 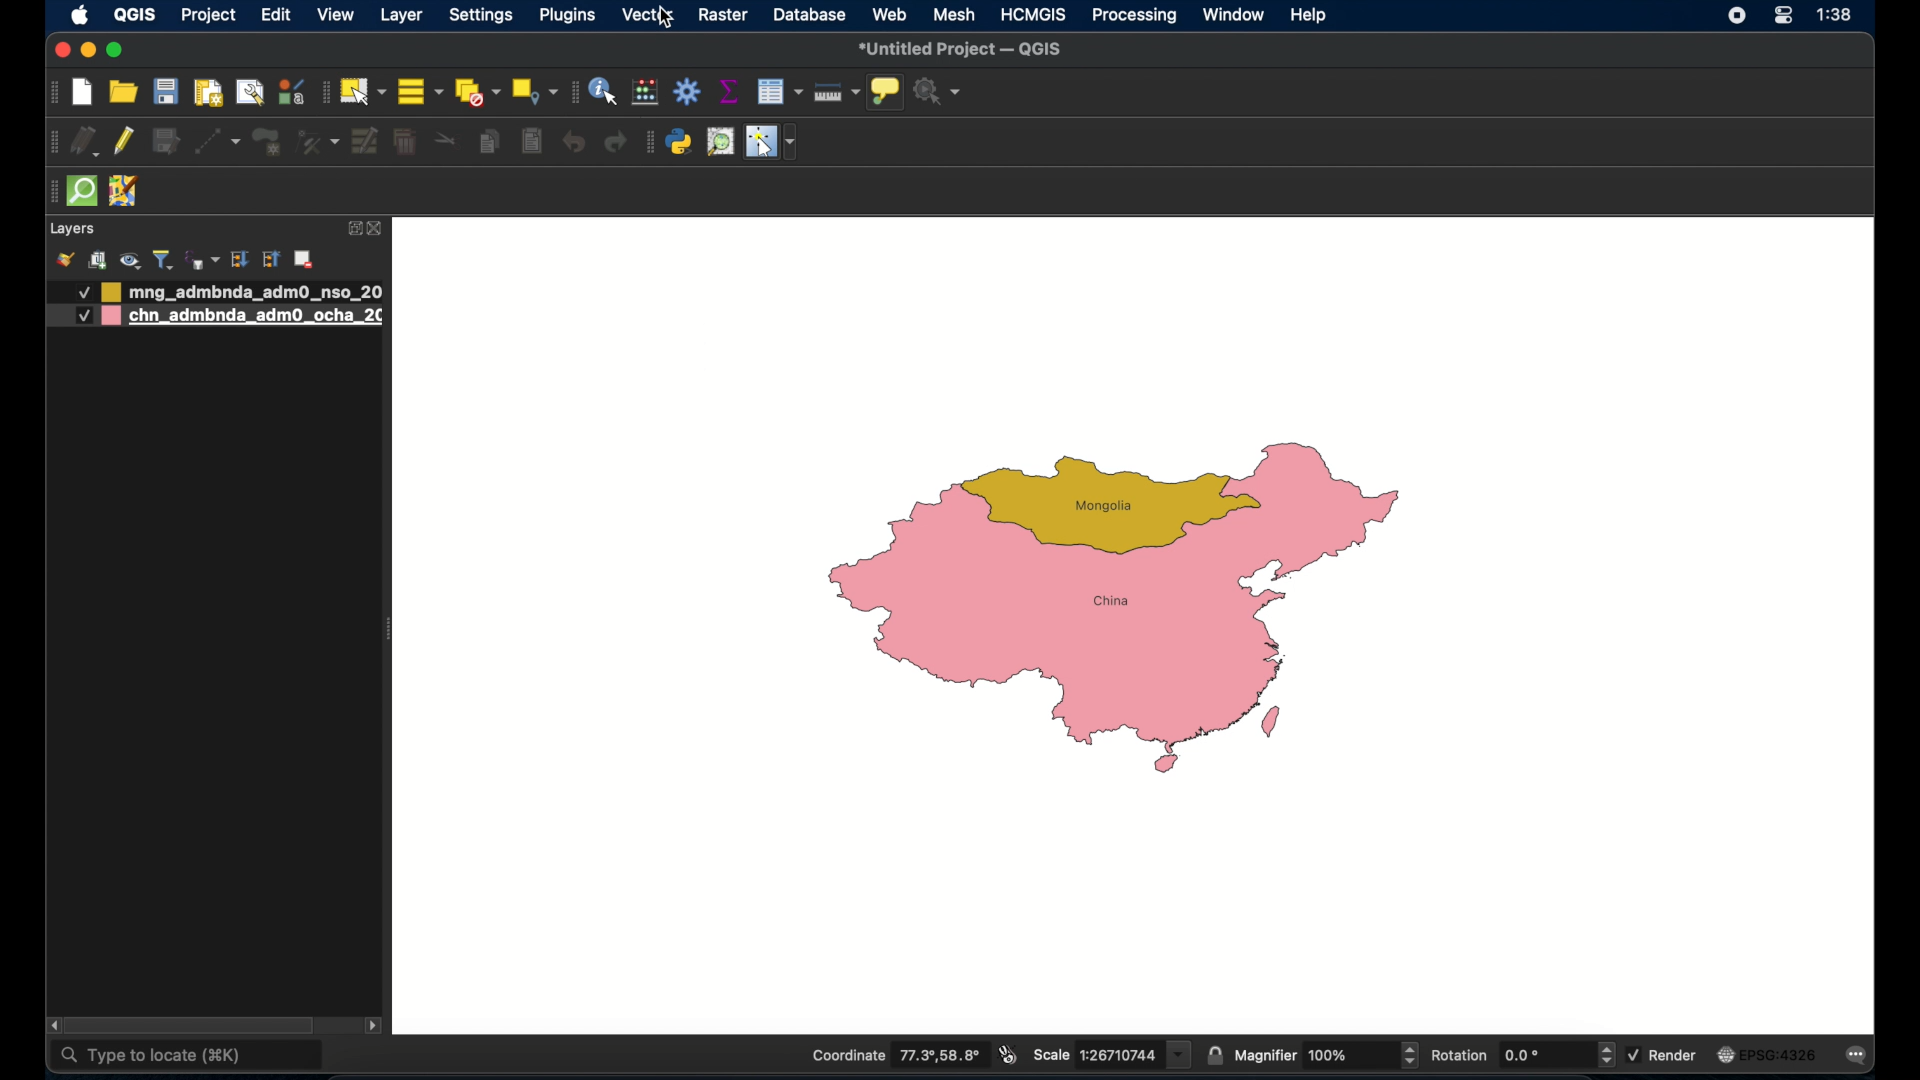 What do you see at coordinates (125, 144) in the screenshot?
I see `toggle editing` at bounding box center [125, 144].